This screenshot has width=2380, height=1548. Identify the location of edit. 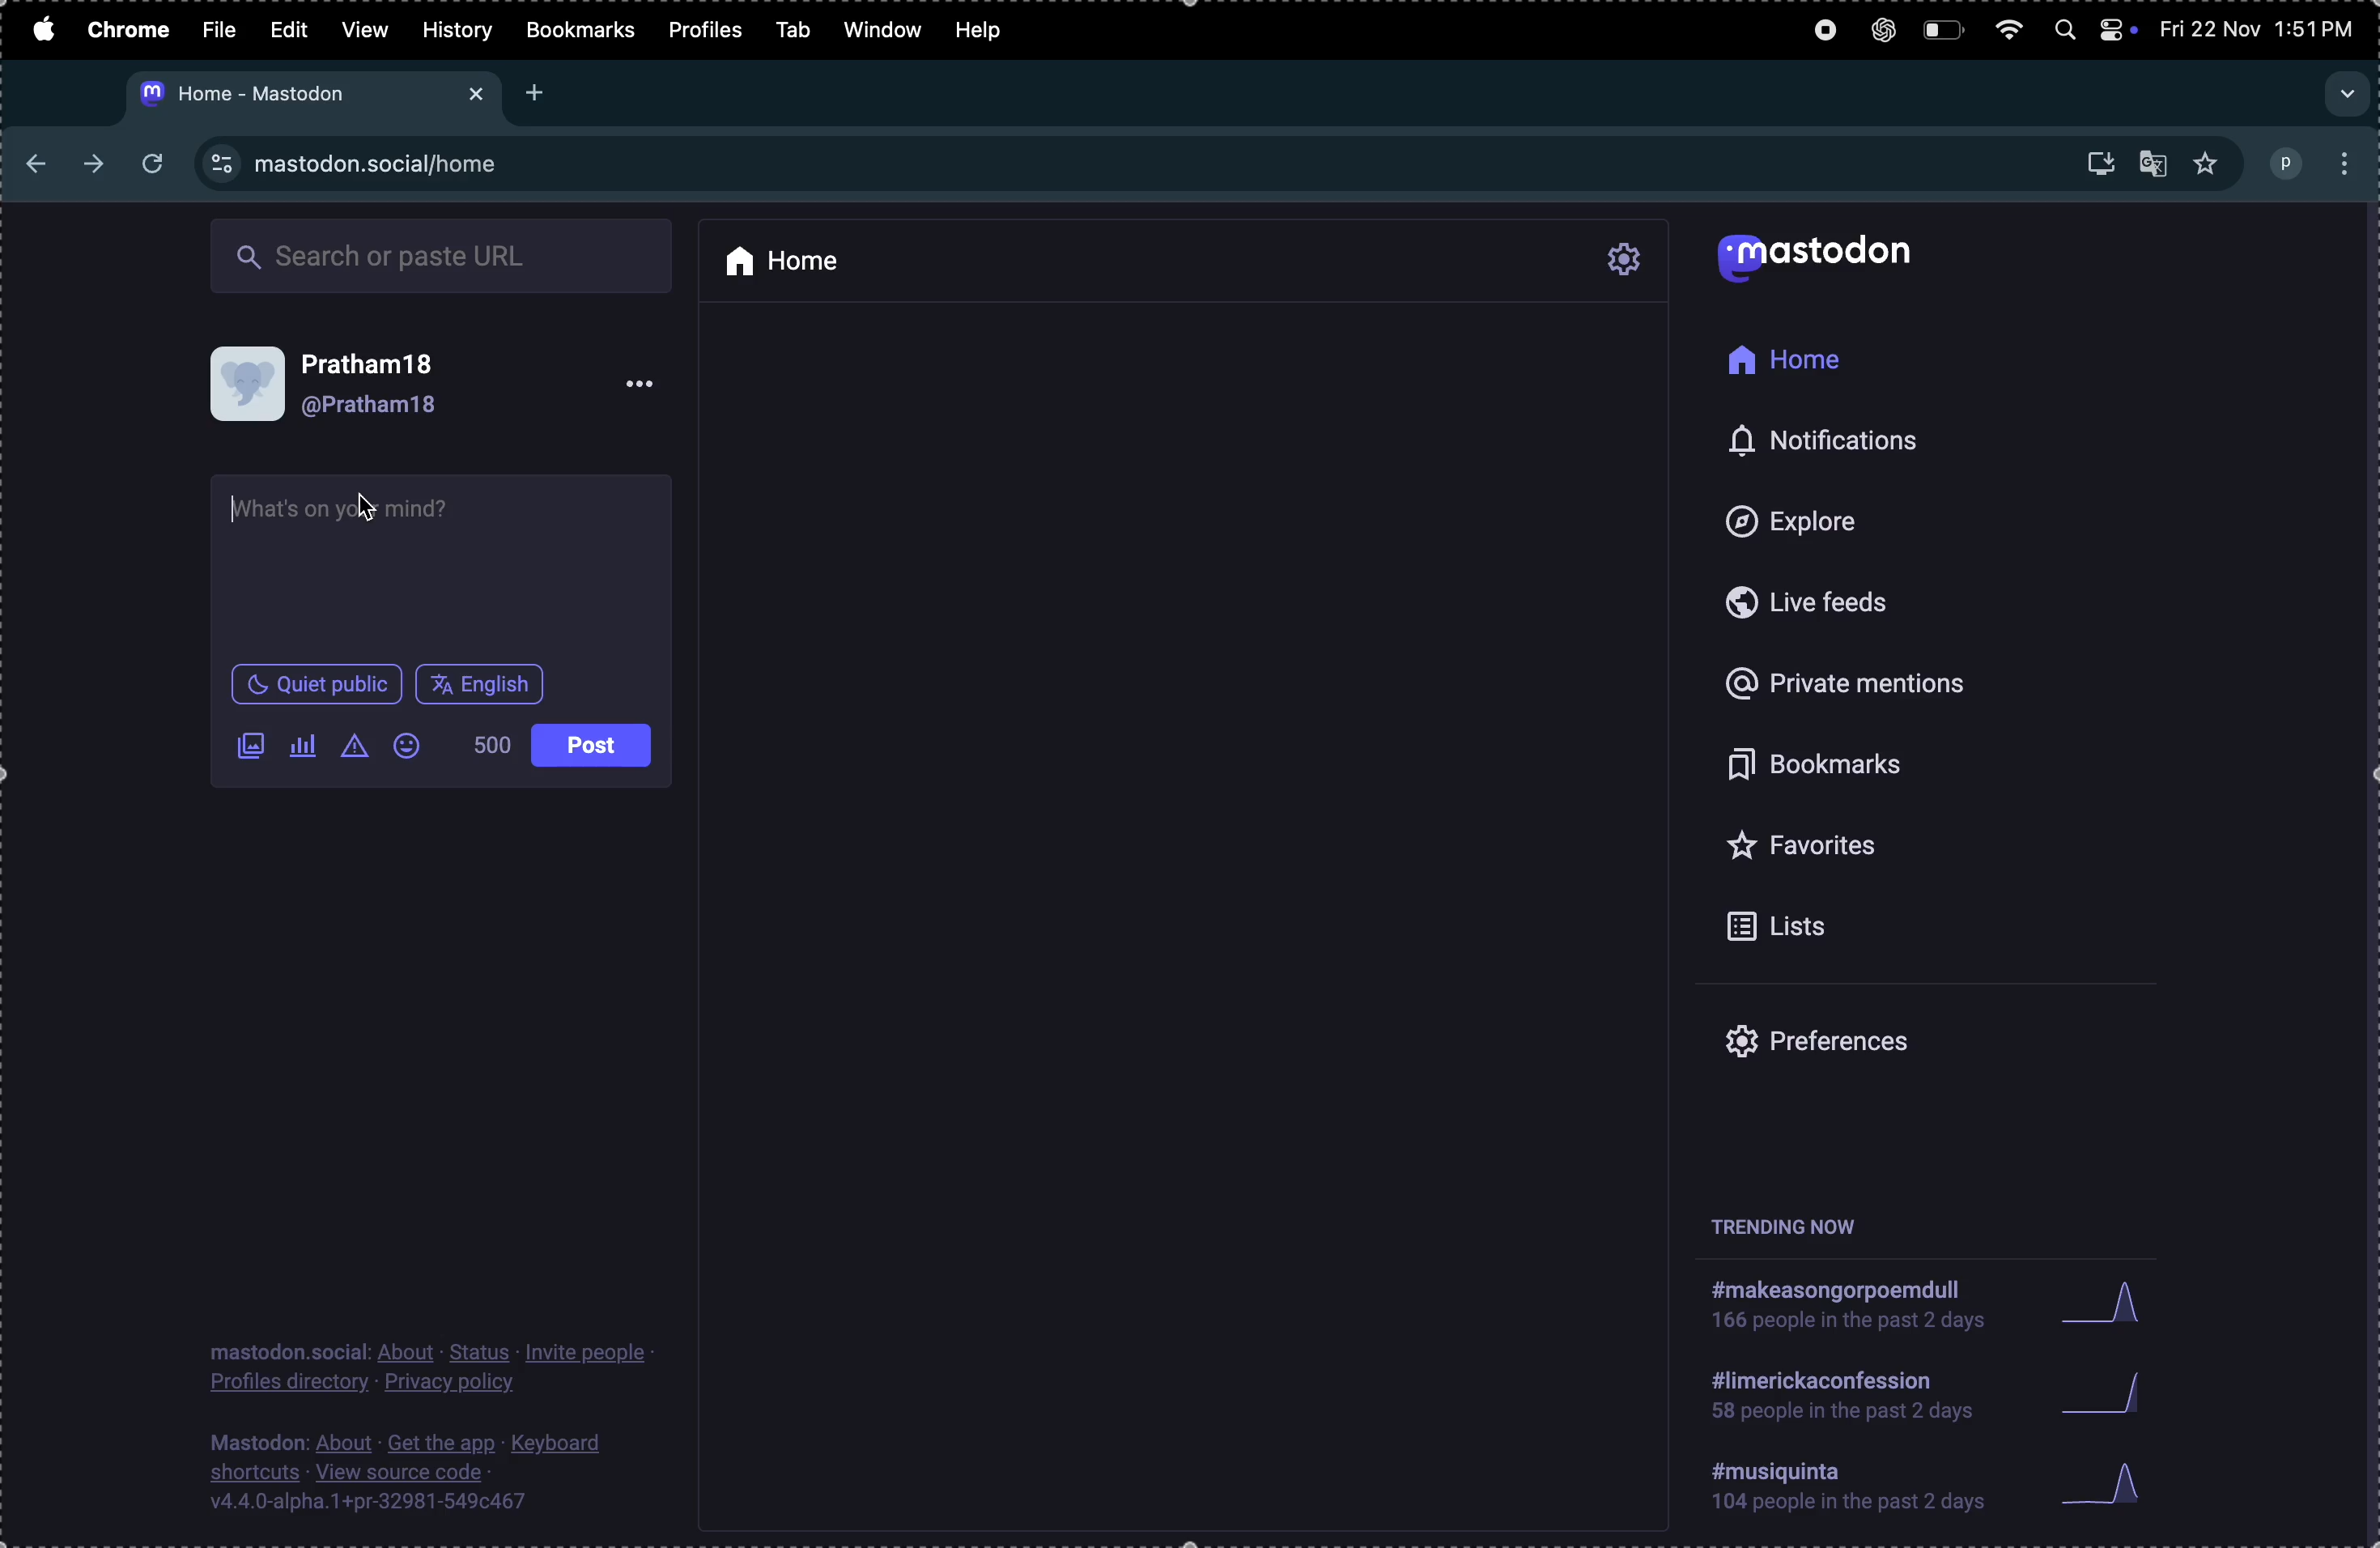
(291, 28).